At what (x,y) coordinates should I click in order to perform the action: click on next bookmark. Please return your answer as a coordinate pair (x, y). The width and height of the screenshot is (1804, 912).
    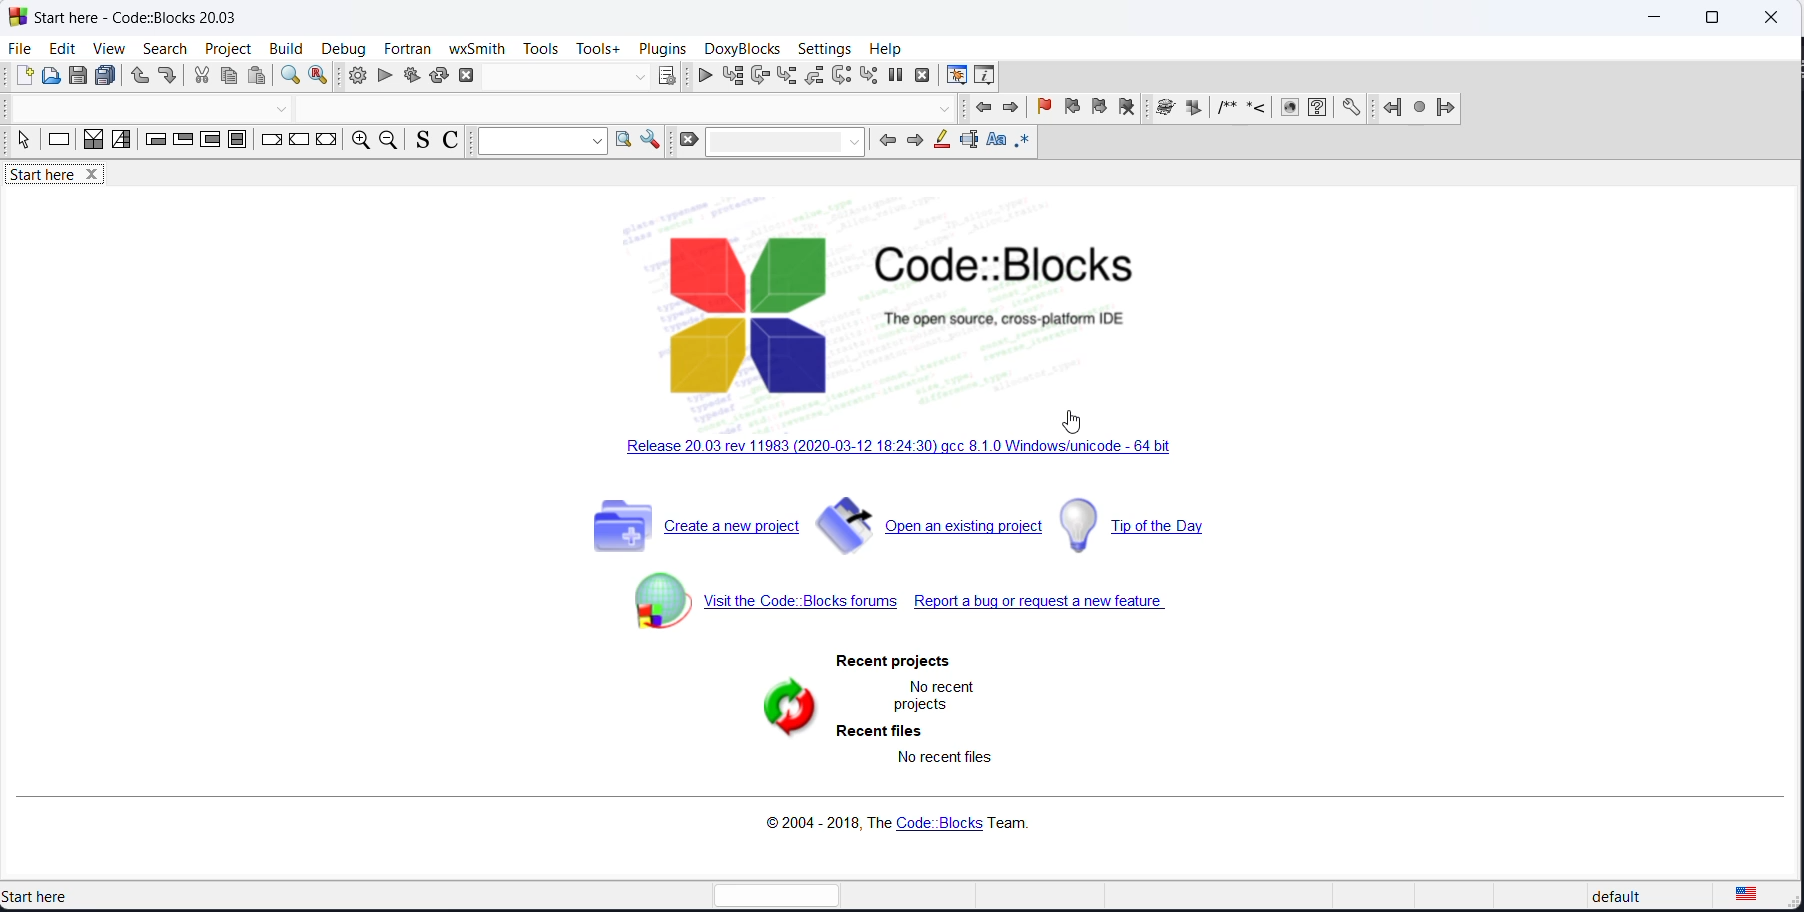
    Looking at the image, I should click on (1098, 110).